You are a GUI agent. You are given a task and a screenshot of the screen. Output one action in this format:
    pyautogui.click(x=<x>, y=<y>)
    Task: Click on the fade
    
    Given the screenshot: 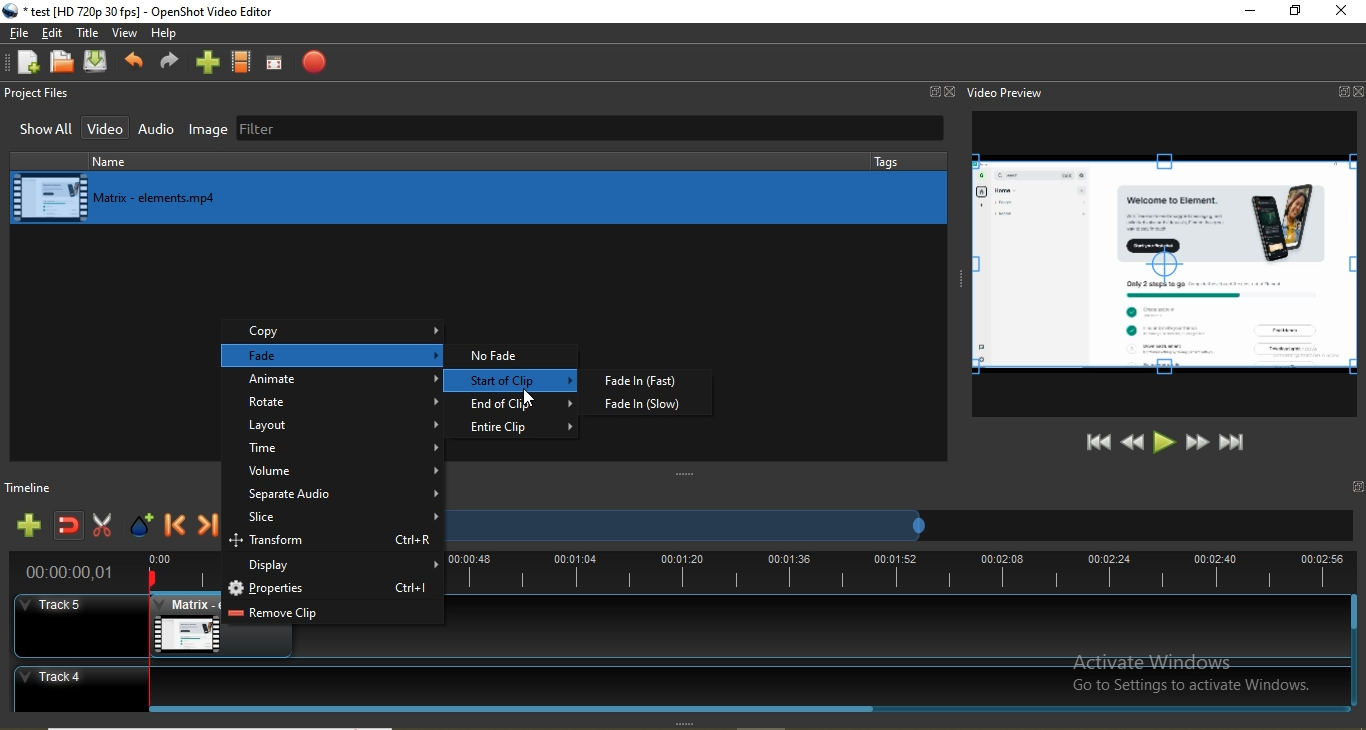 What is the action you would take?
    pyautogui.click(x=335, y=356)
    